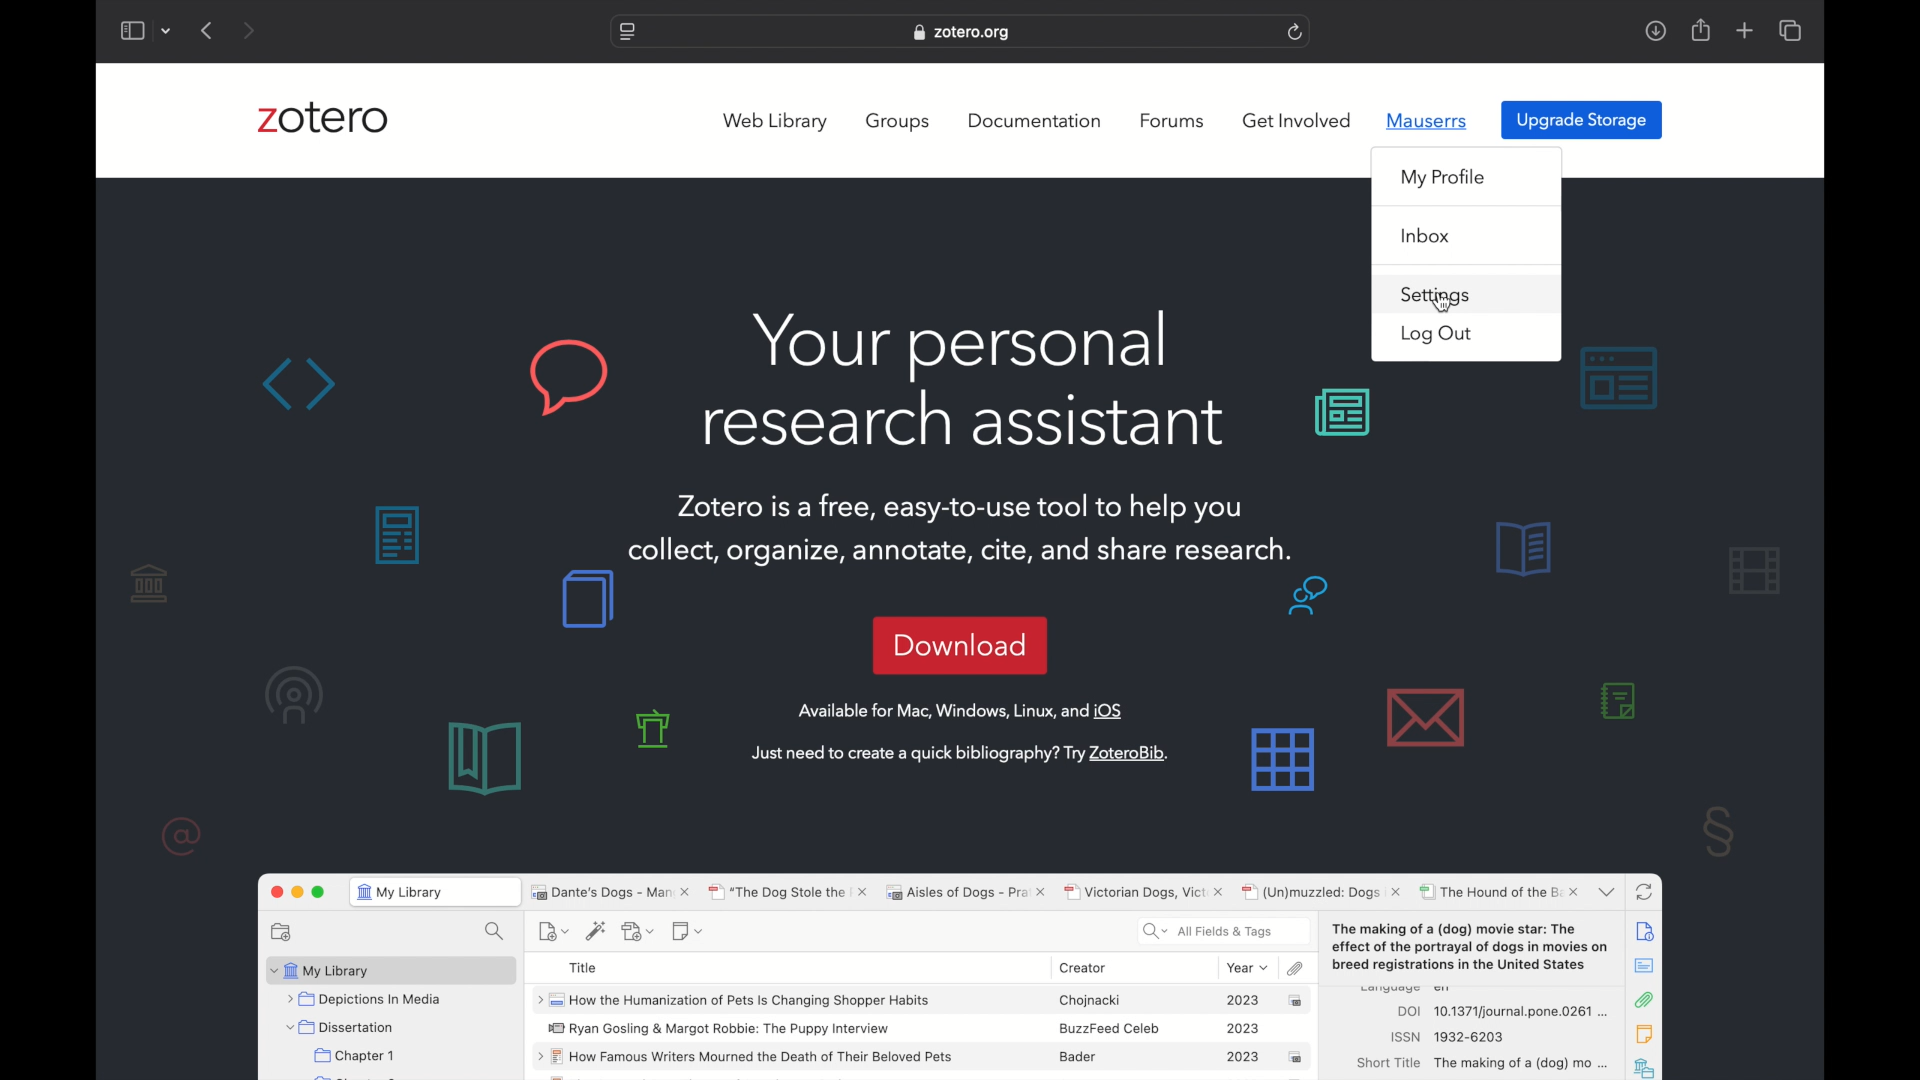 The height and width of the screenshot is (1080, 1920). Describe the element at coordinates (1699, 30) in the screenshot. I see `share` at that location.